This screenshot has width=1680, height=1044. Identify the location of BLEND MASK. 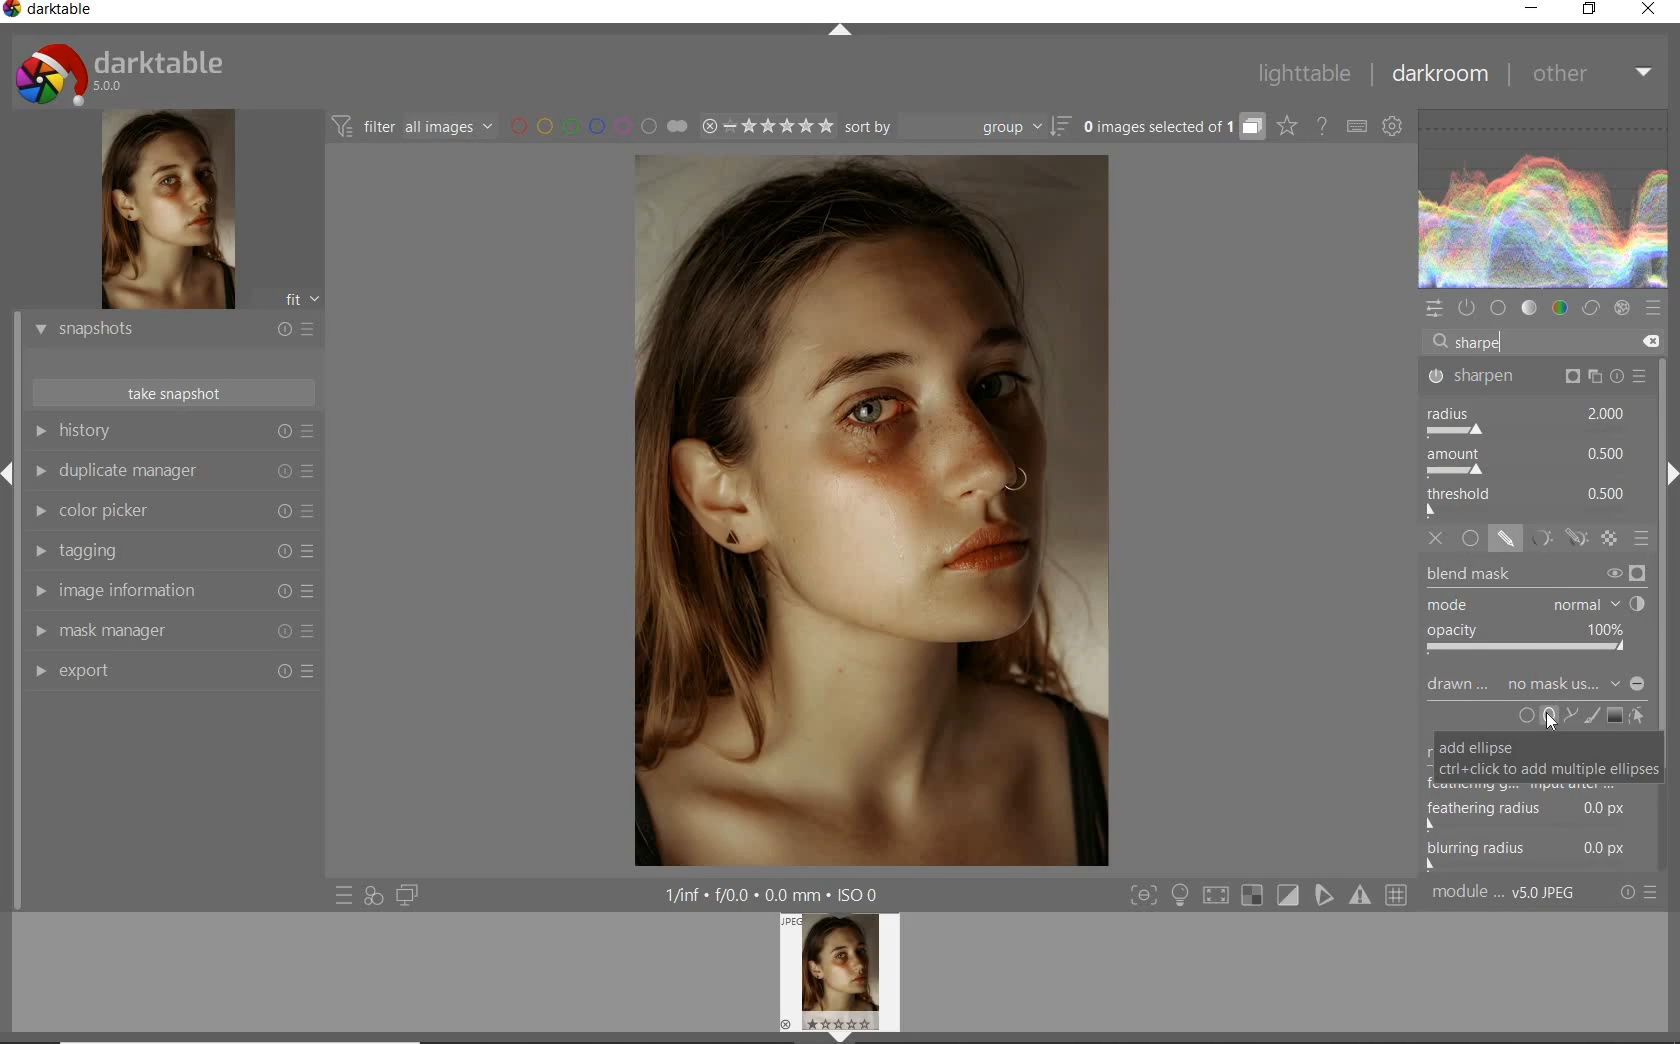
(1536, 576).